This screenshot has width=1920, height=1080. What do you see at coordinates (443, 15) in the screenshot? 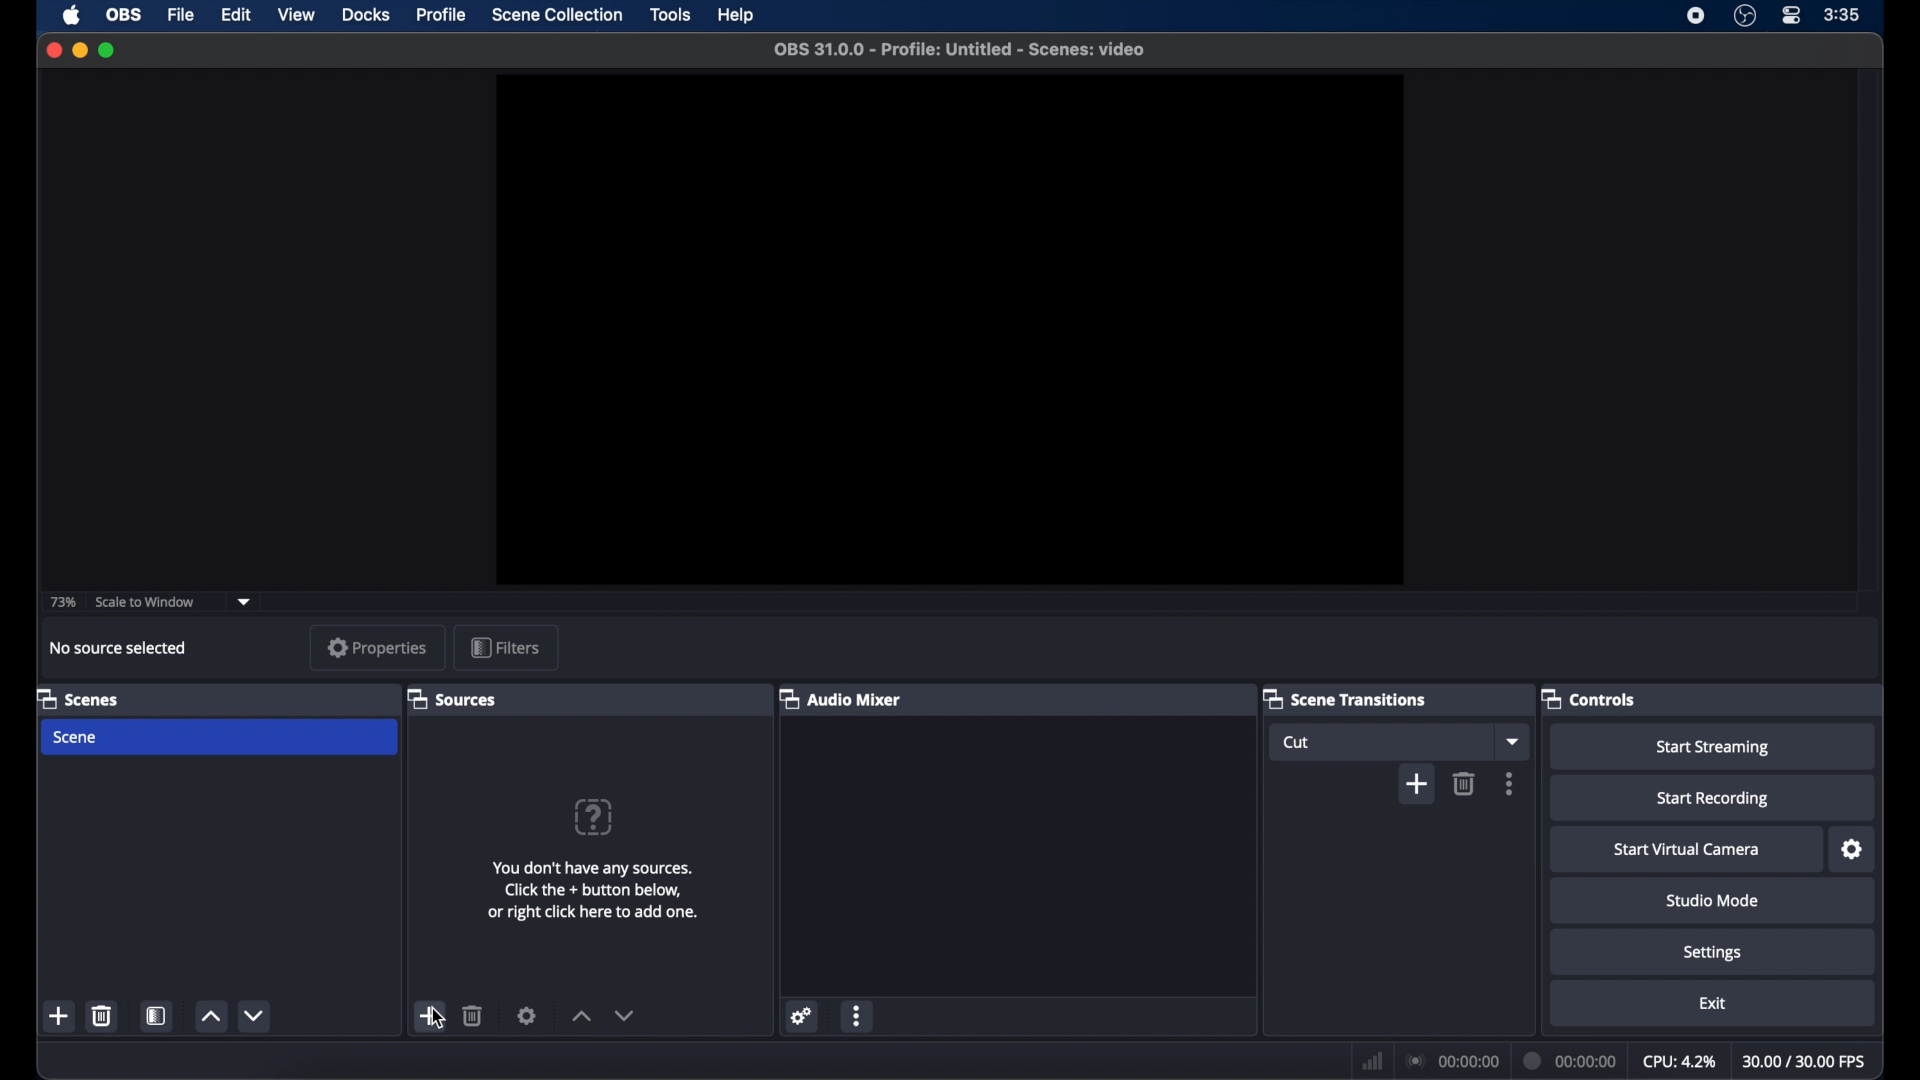
I see `profile` at bounding box center [443, 15].